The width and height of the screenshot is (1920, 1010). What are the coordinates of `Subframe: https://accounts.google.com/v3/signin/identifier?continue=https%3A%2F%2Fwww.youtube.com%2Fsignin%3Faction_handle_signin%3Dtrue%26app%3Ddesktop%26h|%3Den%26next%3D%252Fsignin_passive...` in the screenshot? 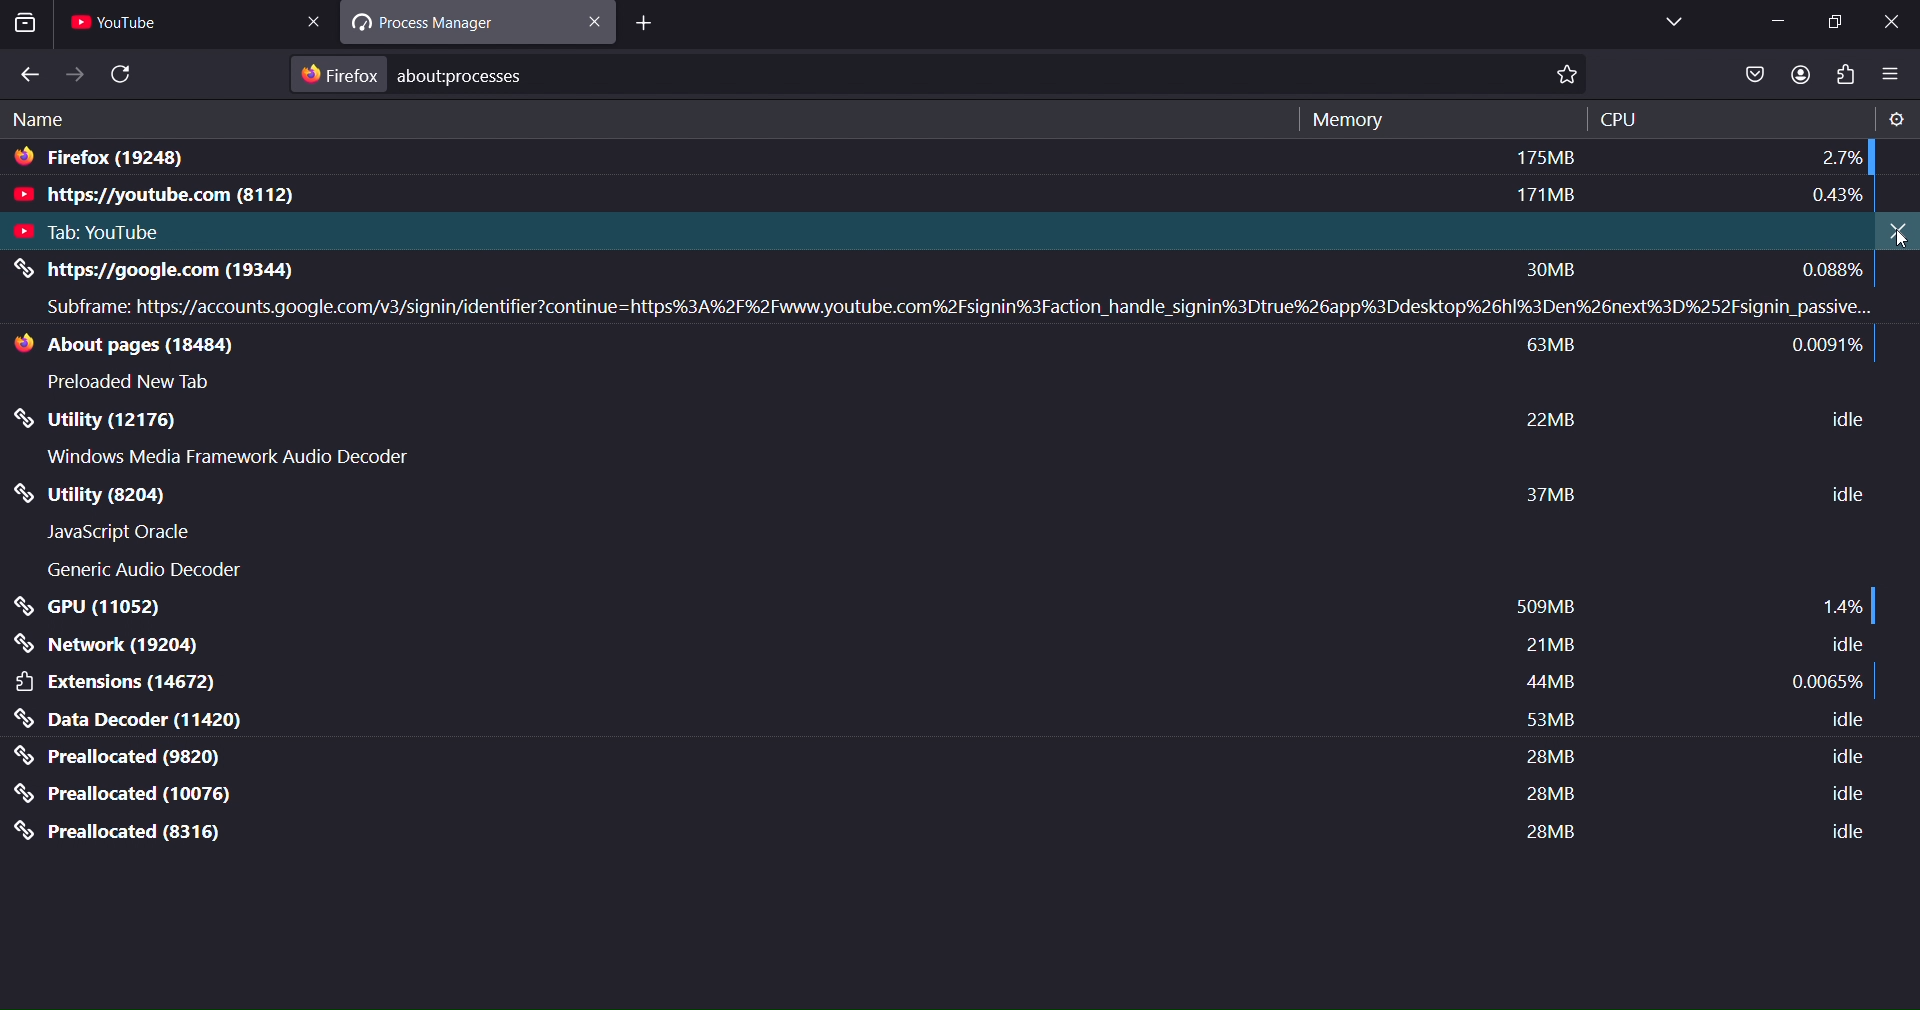 It's located at (958, 309).